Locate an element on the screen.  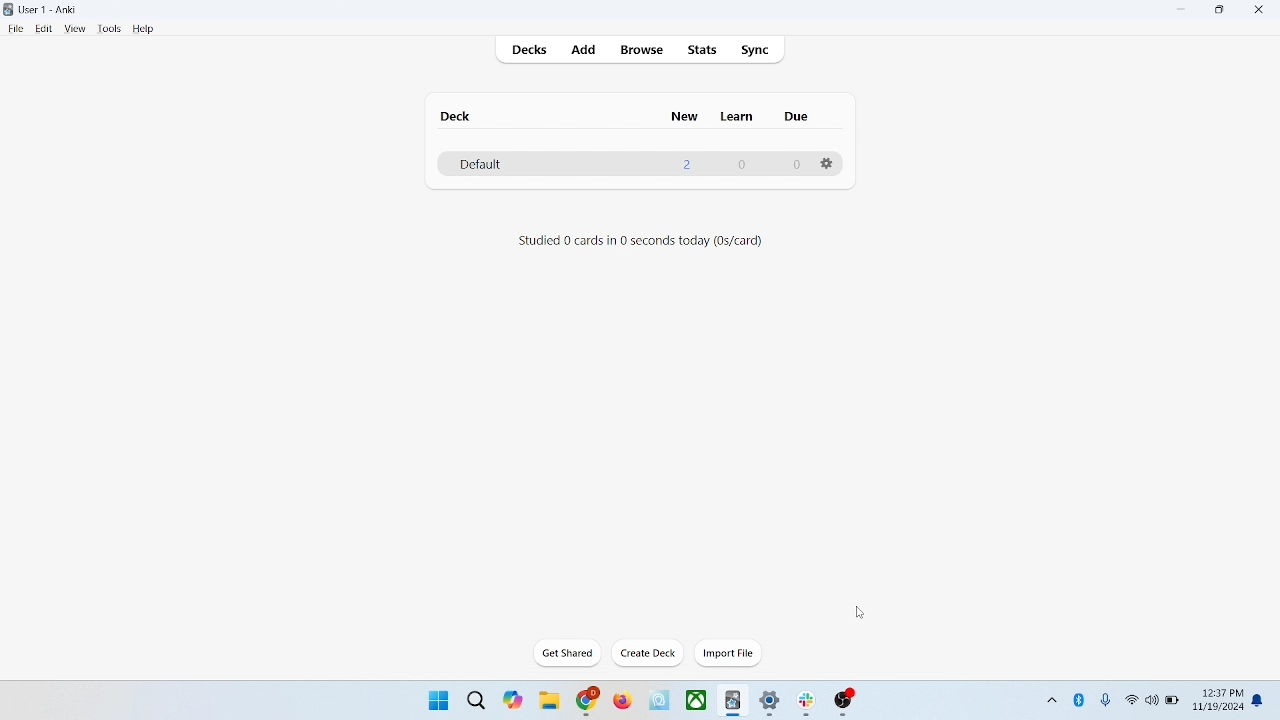
cursor is located at coordinates (859, 612).